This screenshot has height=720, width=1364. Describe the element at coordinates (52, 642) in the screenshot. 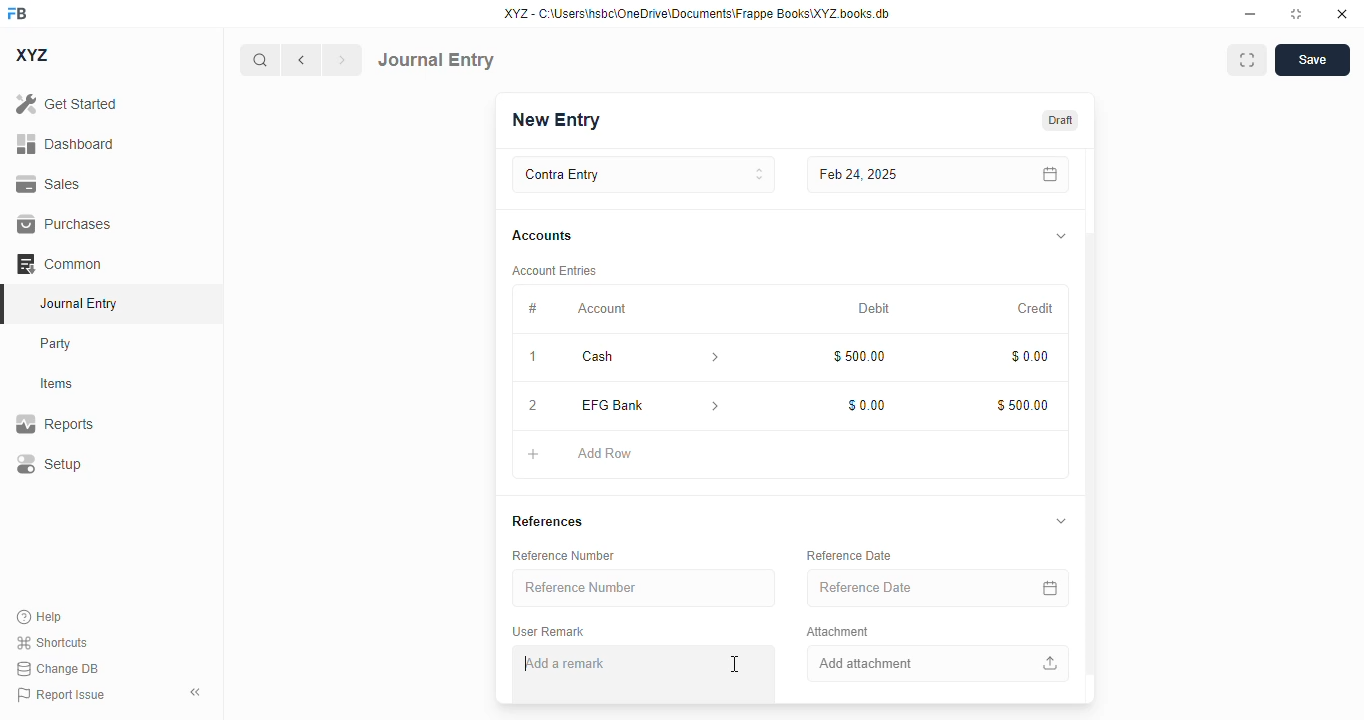

I see `shortcuts` at that location.